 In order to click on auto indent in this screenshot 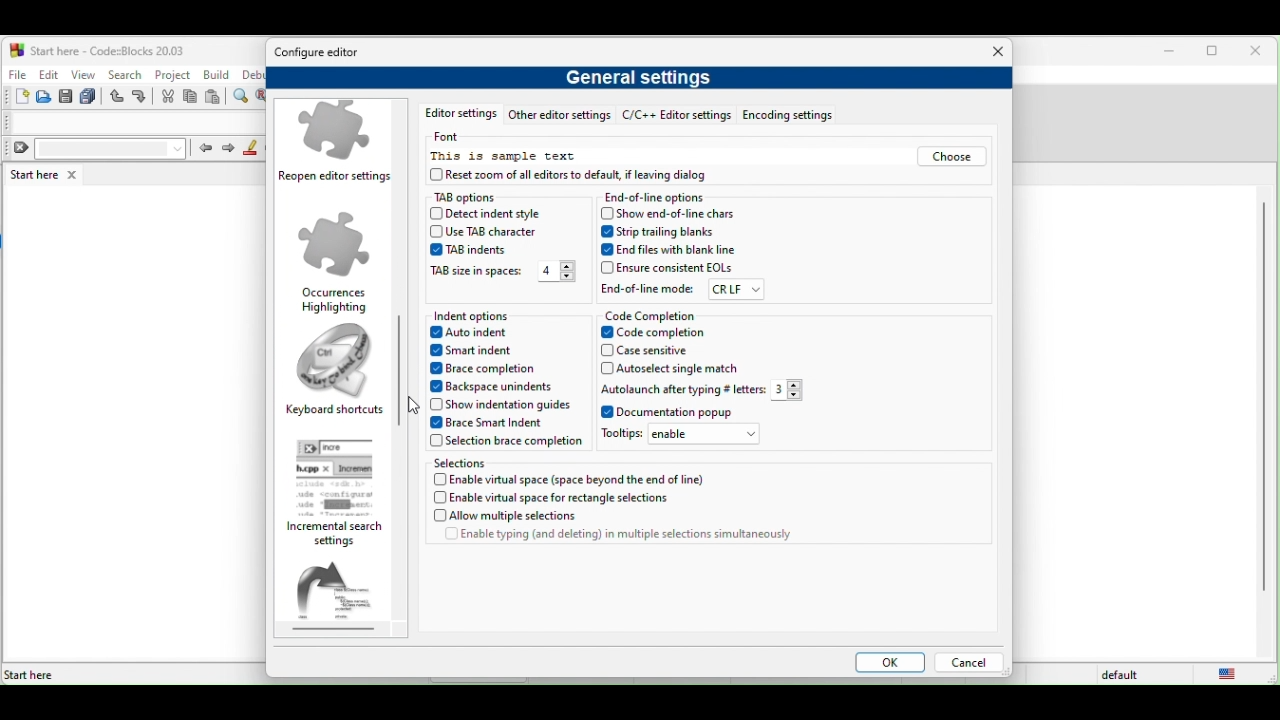, I will do `click(476, 334)`.